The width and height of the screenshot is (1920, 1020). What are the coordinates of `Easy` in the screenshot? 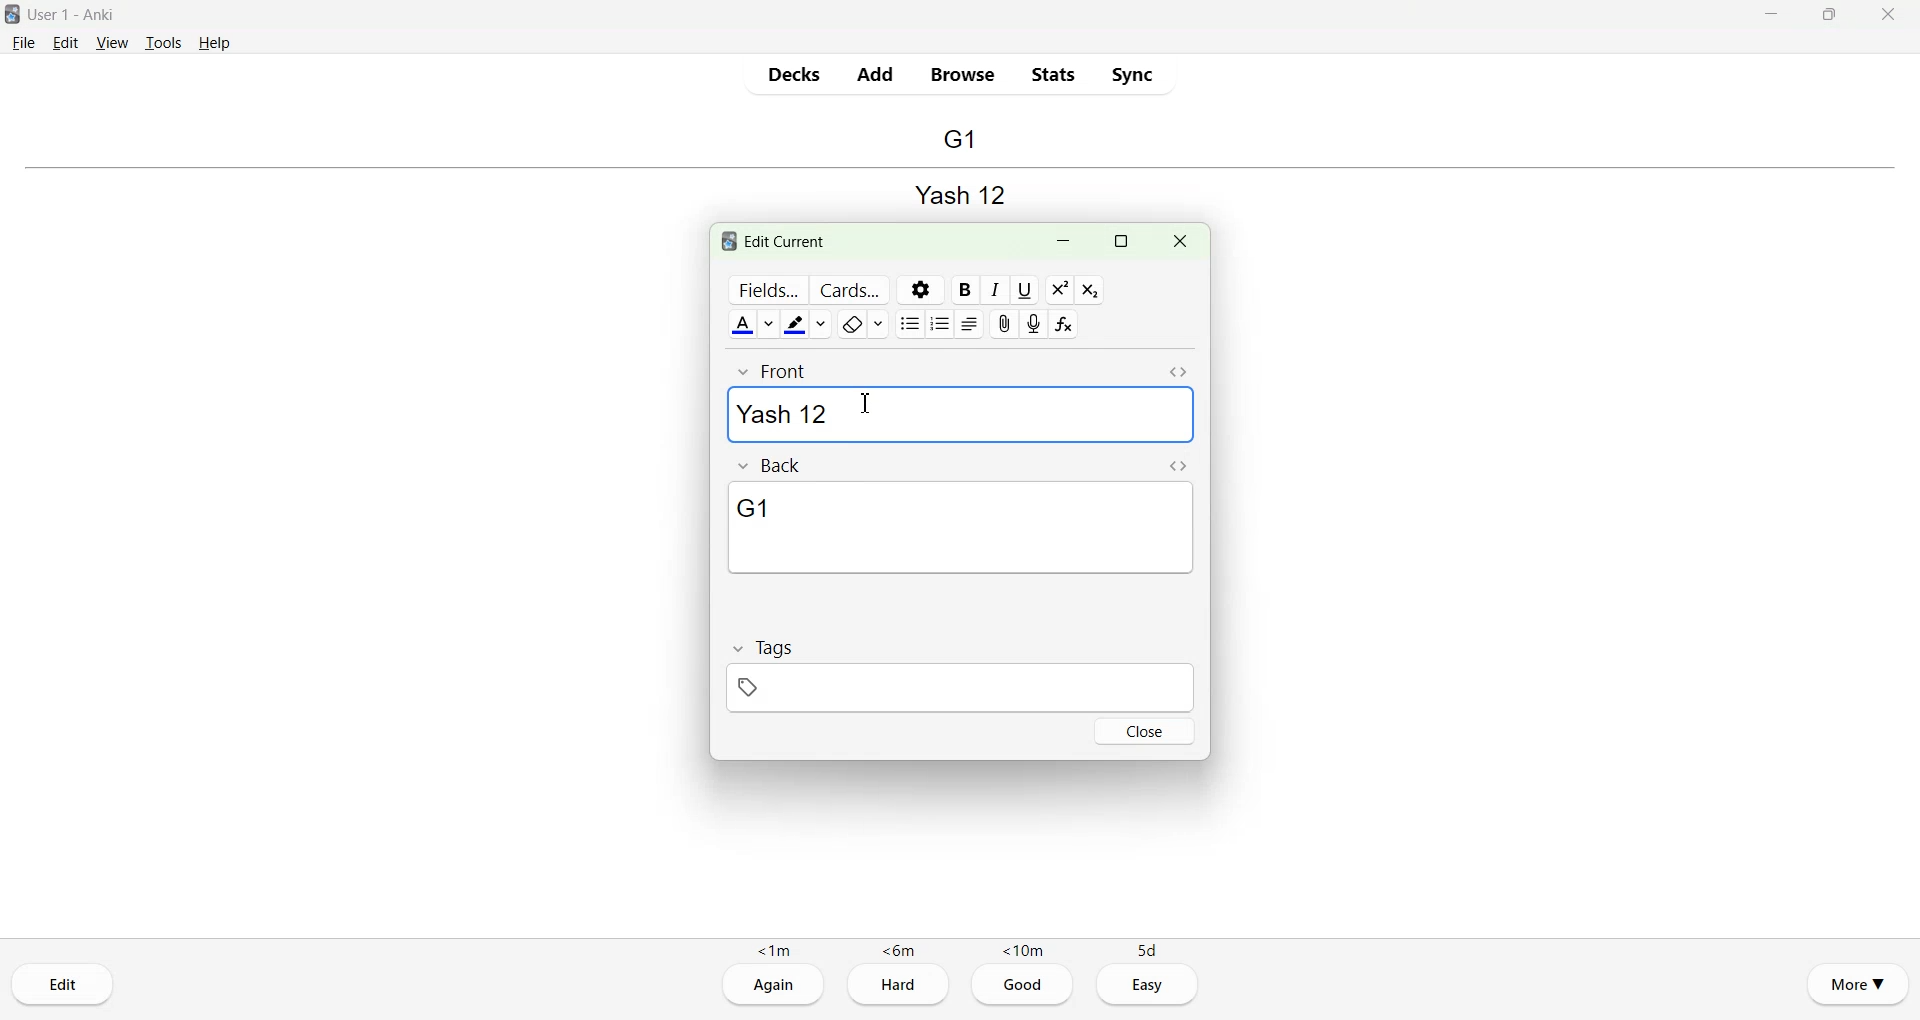 It's located at (1149, 985).